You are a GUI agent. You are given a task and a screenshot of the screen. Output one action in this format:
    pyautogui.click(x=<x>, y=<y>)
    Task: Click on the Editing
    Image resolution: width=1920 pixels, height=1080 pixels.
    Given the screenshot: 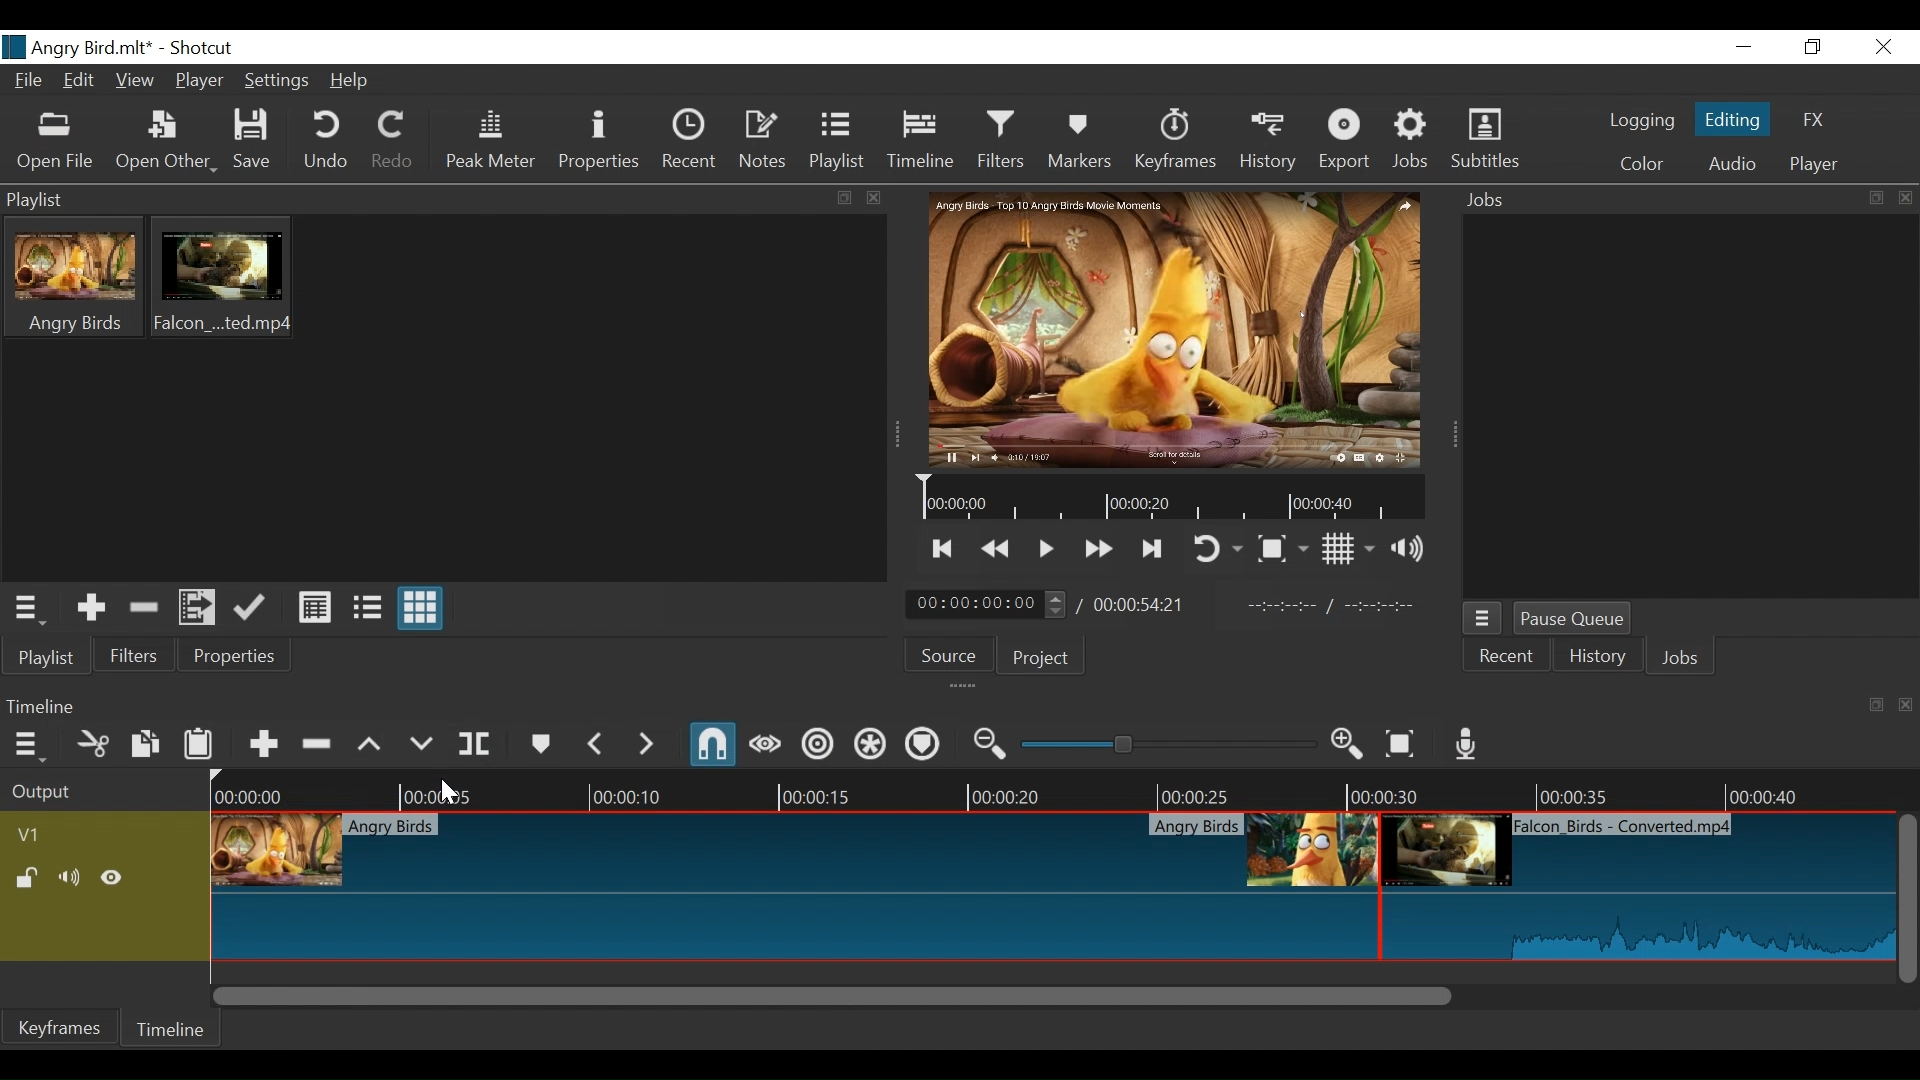 What is the action you would take?
    pyautogui.click(x=1733, y=119)
    